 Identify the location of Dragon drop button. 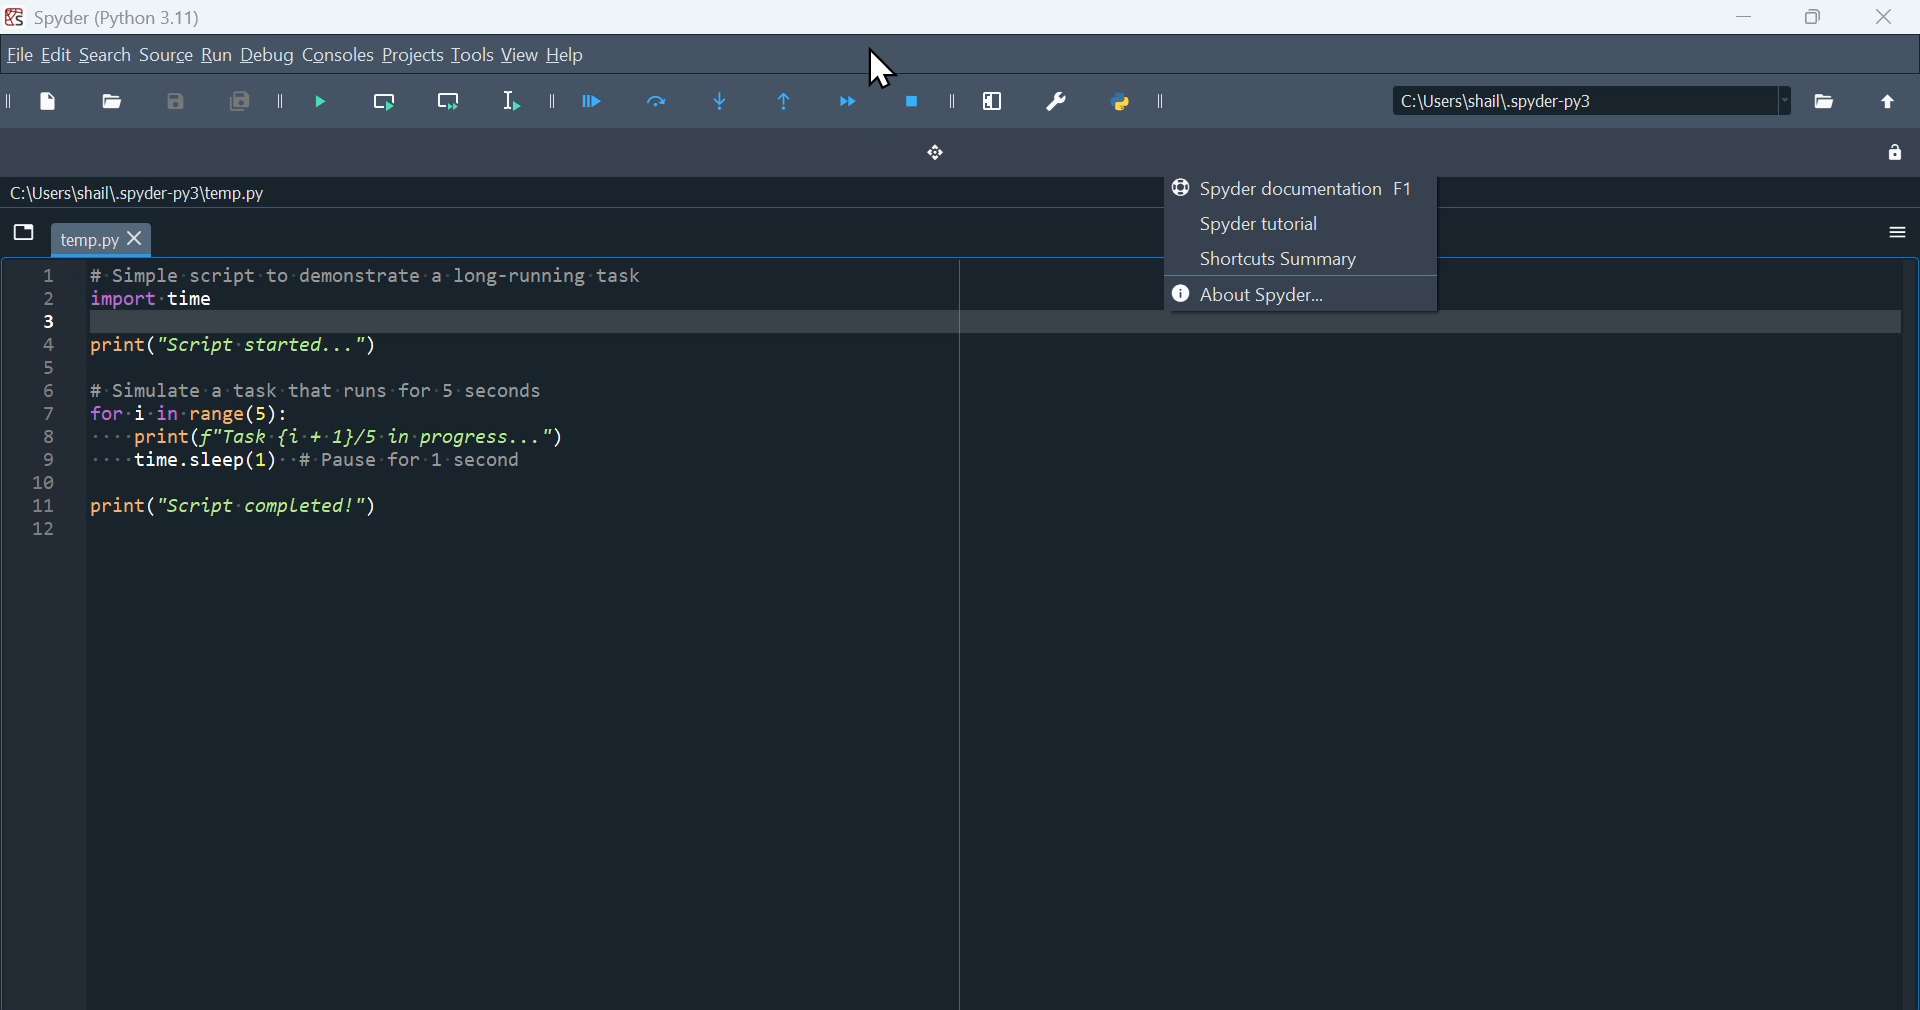
(957, 163).